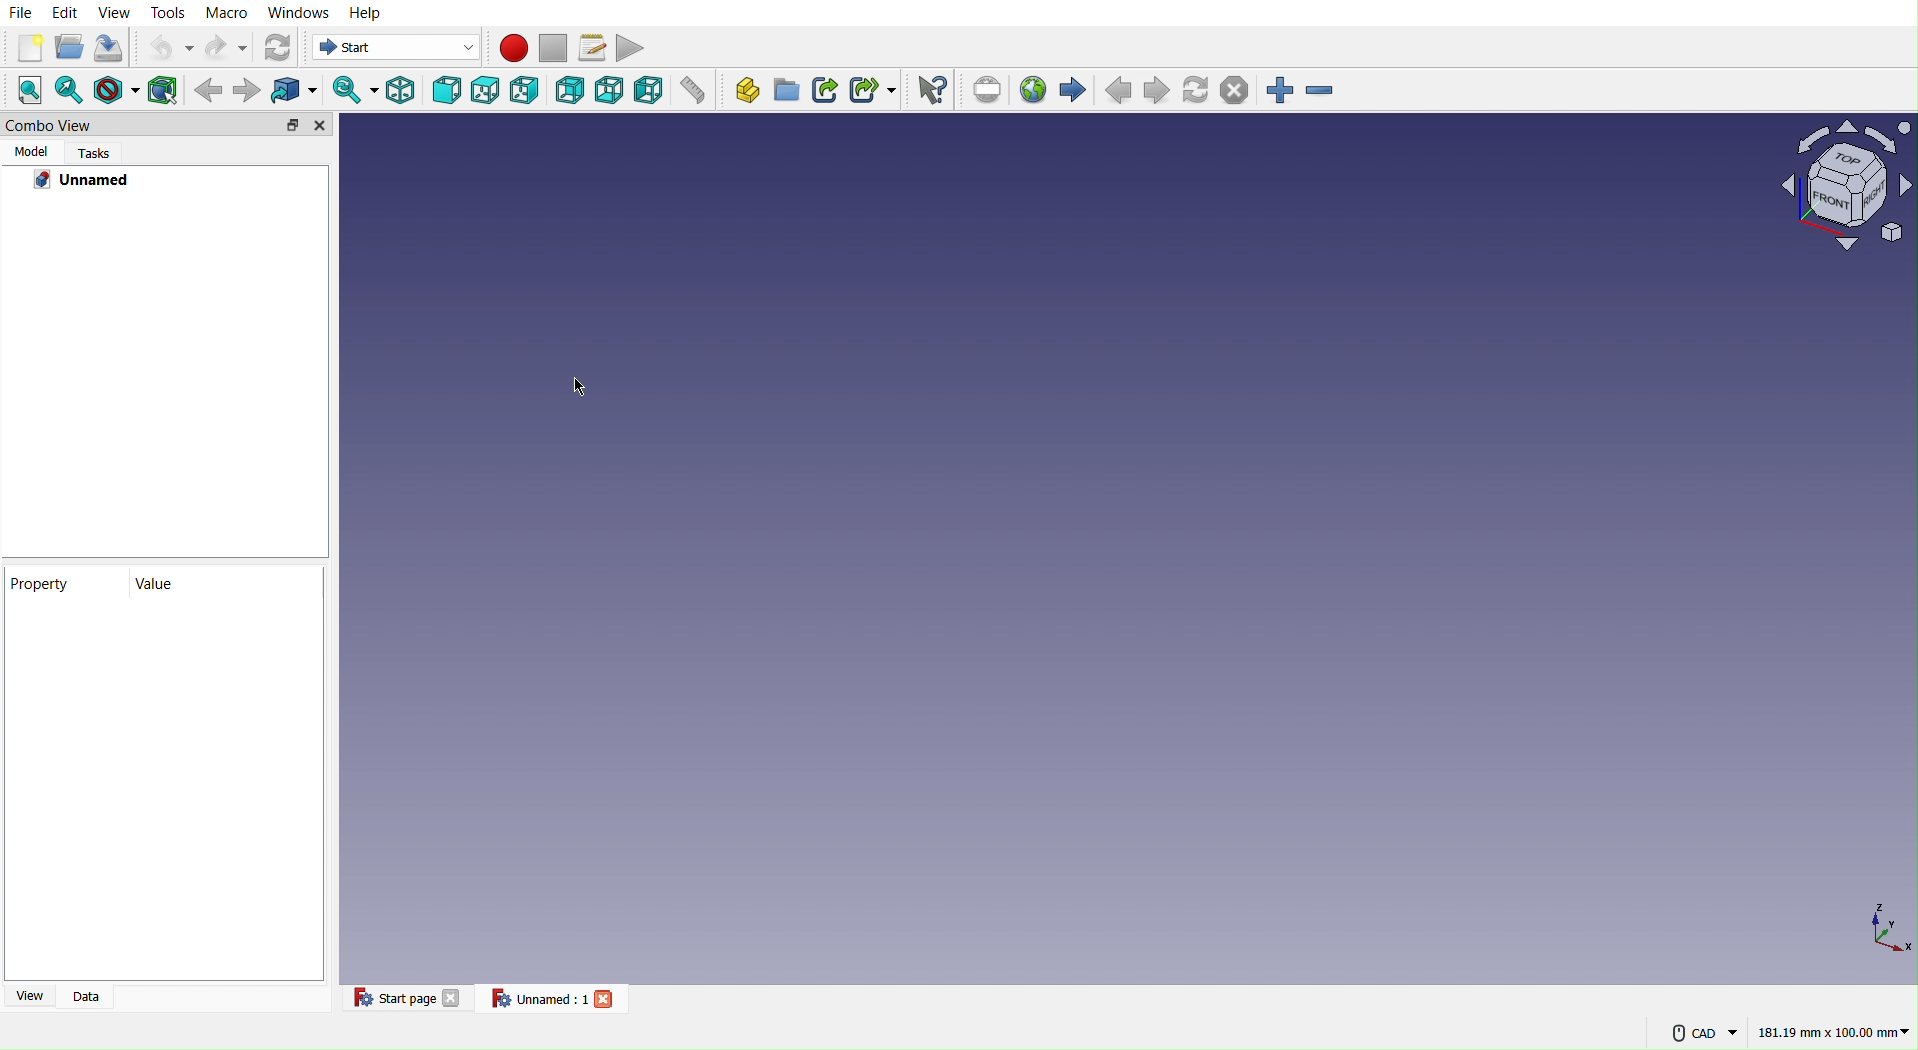 This screenshot has height=1050, width=1918. Describe the element at coordinates (69, 46) in the screenshot. I see `Open a document` at that location.